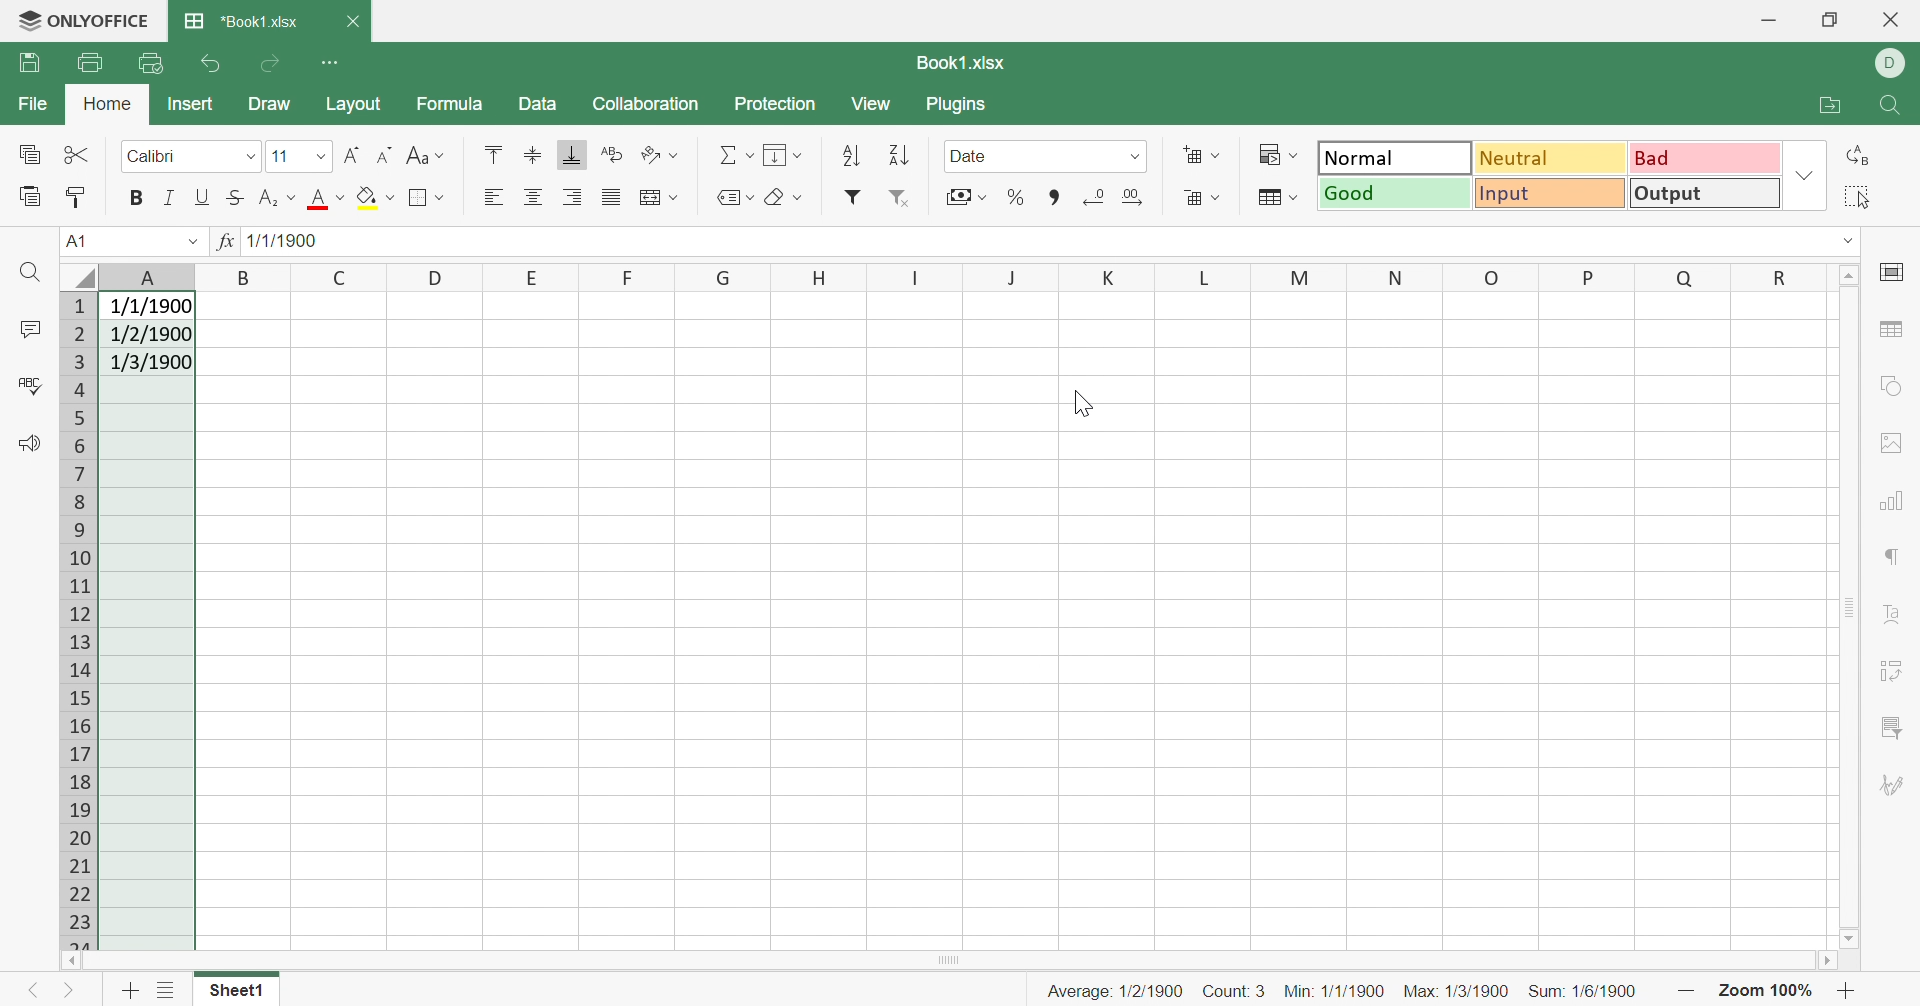 The width and height of the screenshot is (1920, 1006). Describe the element at coordinates (129, 989) in the screenshot. I see `Add sheet` at that location.